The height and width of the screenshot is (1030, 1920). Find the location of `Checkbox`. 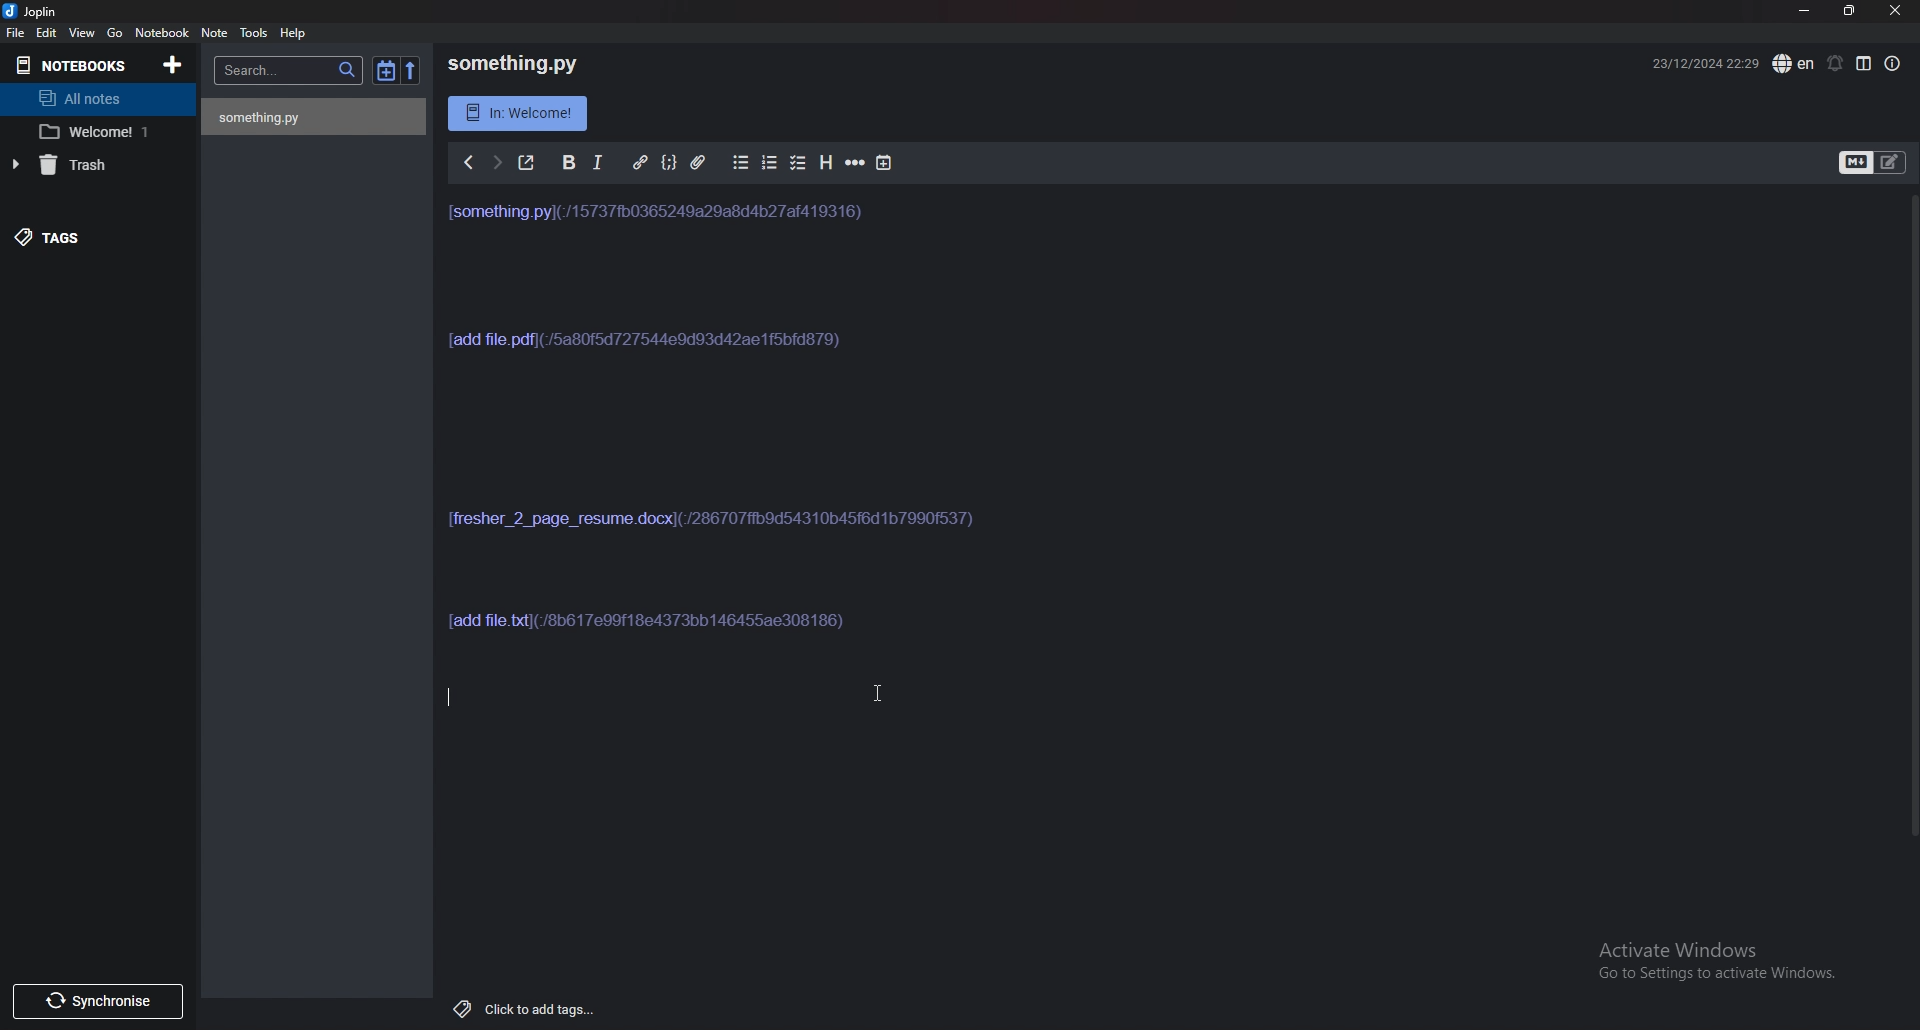

Checkbox is located at coordinates (799, 162).